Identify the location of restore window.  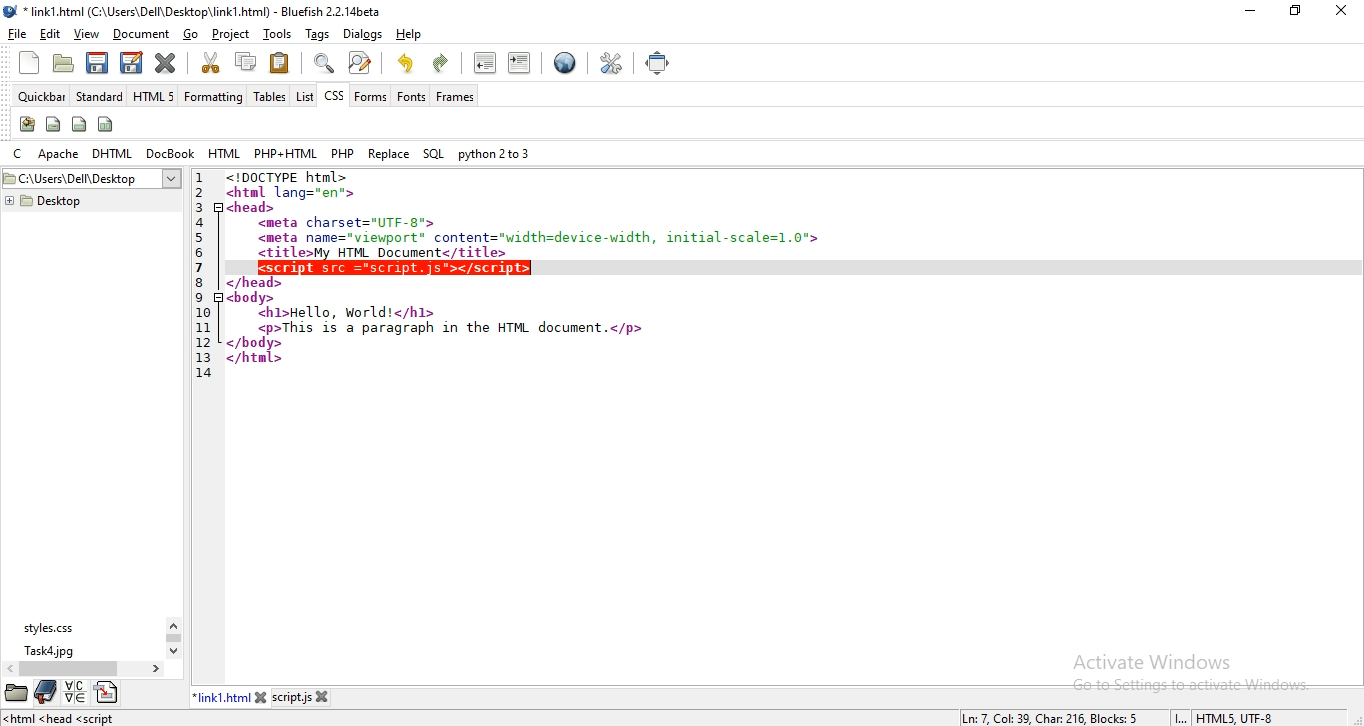
(1292, 10).